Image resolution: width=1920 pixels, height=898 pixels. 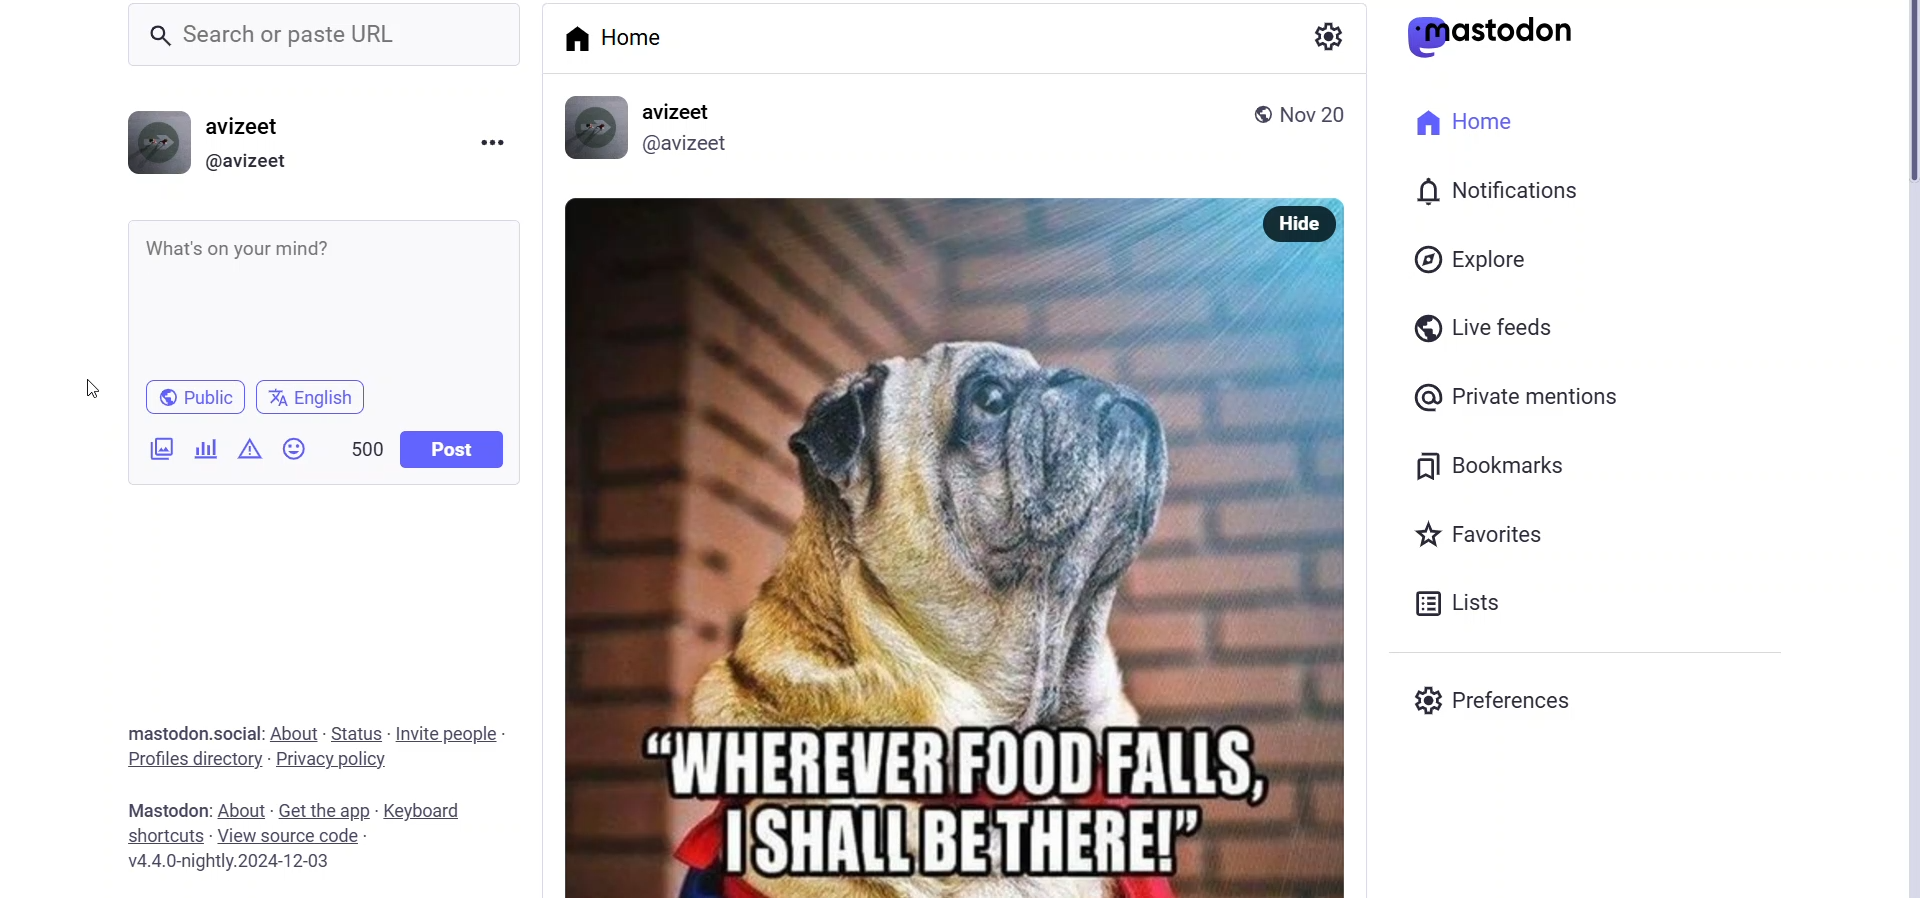 What do you see at coordinates (489, 141) in the screenshot?
I see `menu` at bounding box center [489, 141].